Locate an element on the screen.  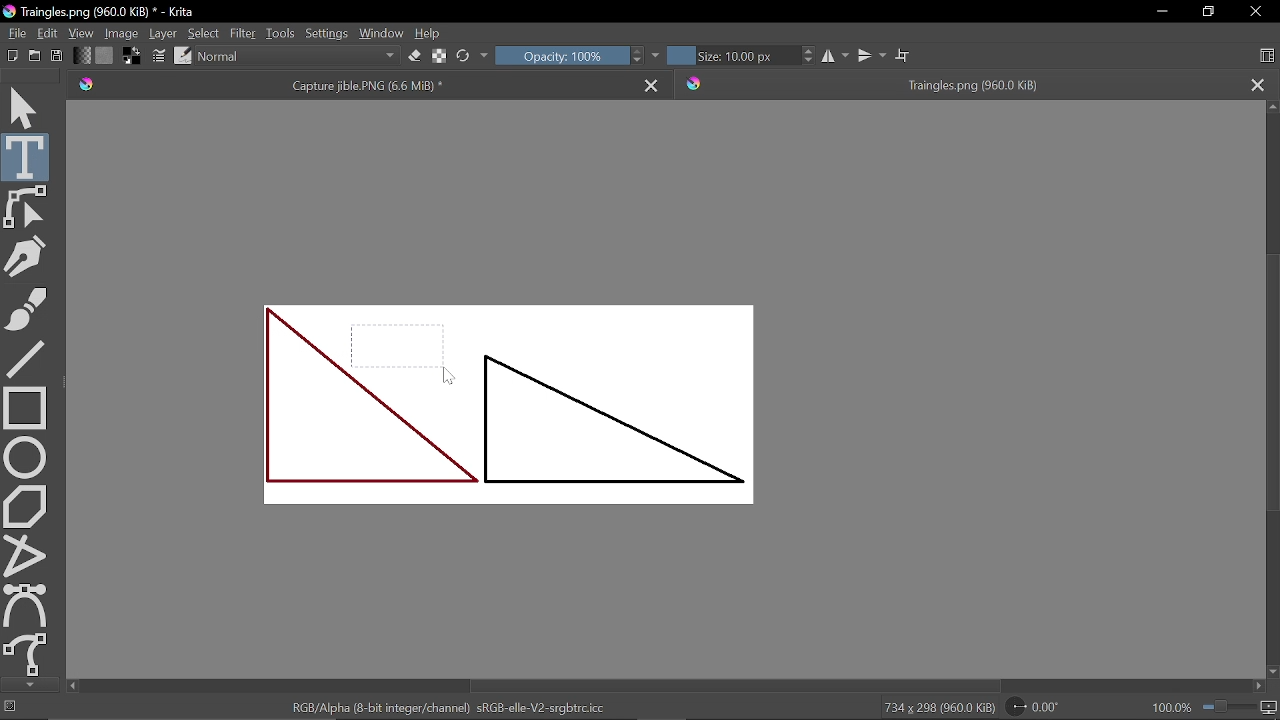
No selection is located at coordinates (8, 708).